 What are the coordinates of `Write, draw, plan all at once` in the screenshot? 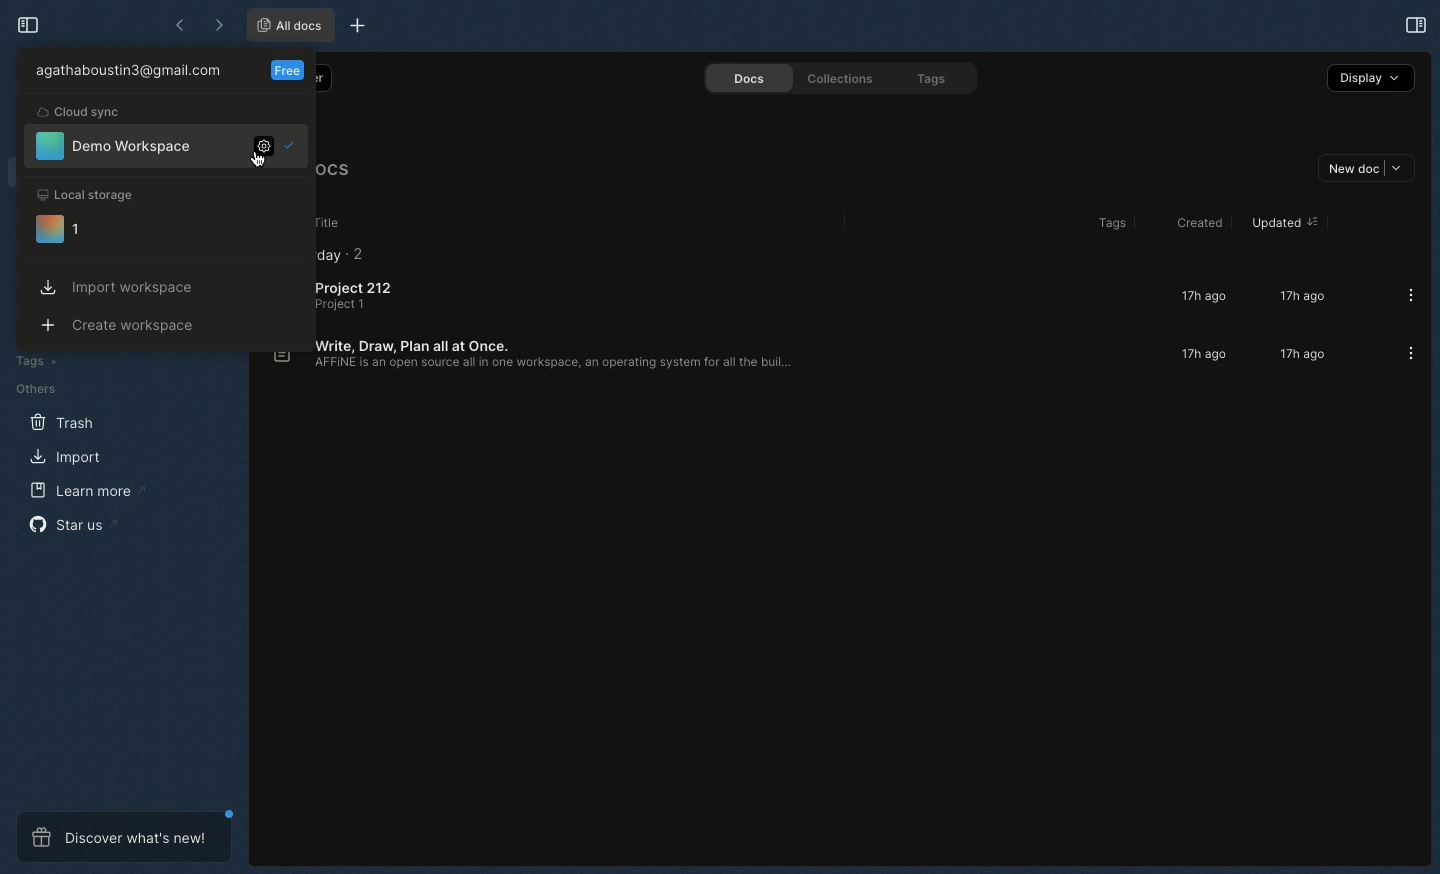 It's located at (531, 357).